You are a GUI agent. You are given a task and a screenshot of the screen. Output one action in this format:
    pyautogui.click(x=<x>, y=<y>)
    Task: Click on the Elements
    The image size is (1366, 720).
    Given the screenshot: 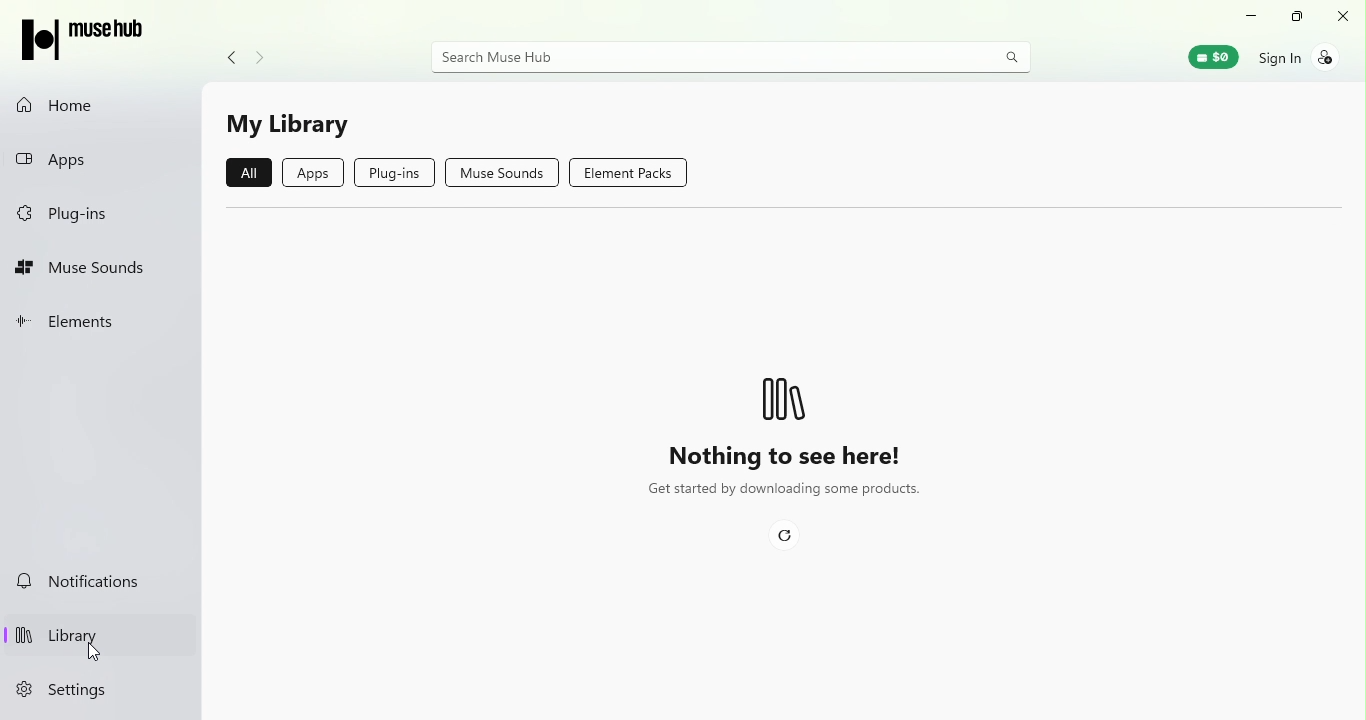 What is the action you would take?
    pyautogui.click(x=86, y=328)
    